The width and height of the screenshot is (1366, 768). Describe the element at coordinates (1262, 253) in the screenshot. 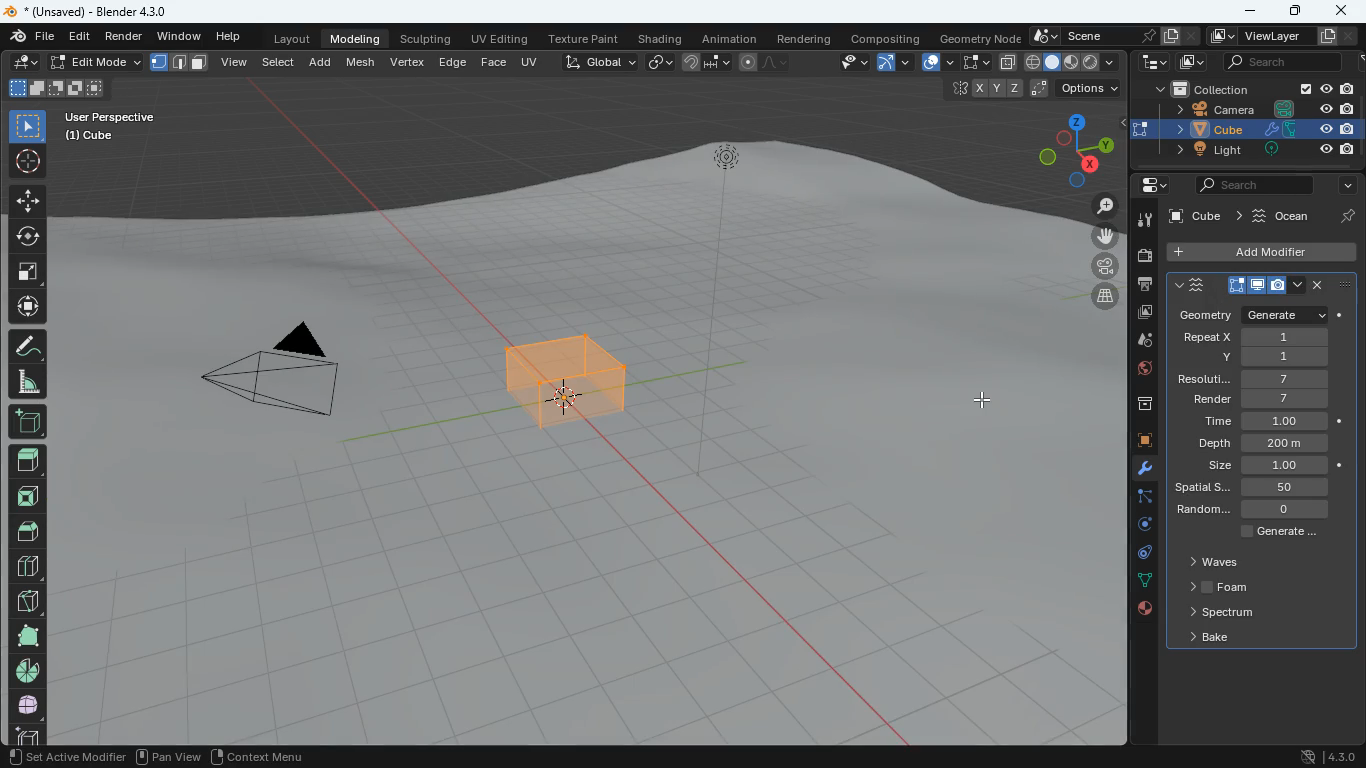

I see `cube` at that location.